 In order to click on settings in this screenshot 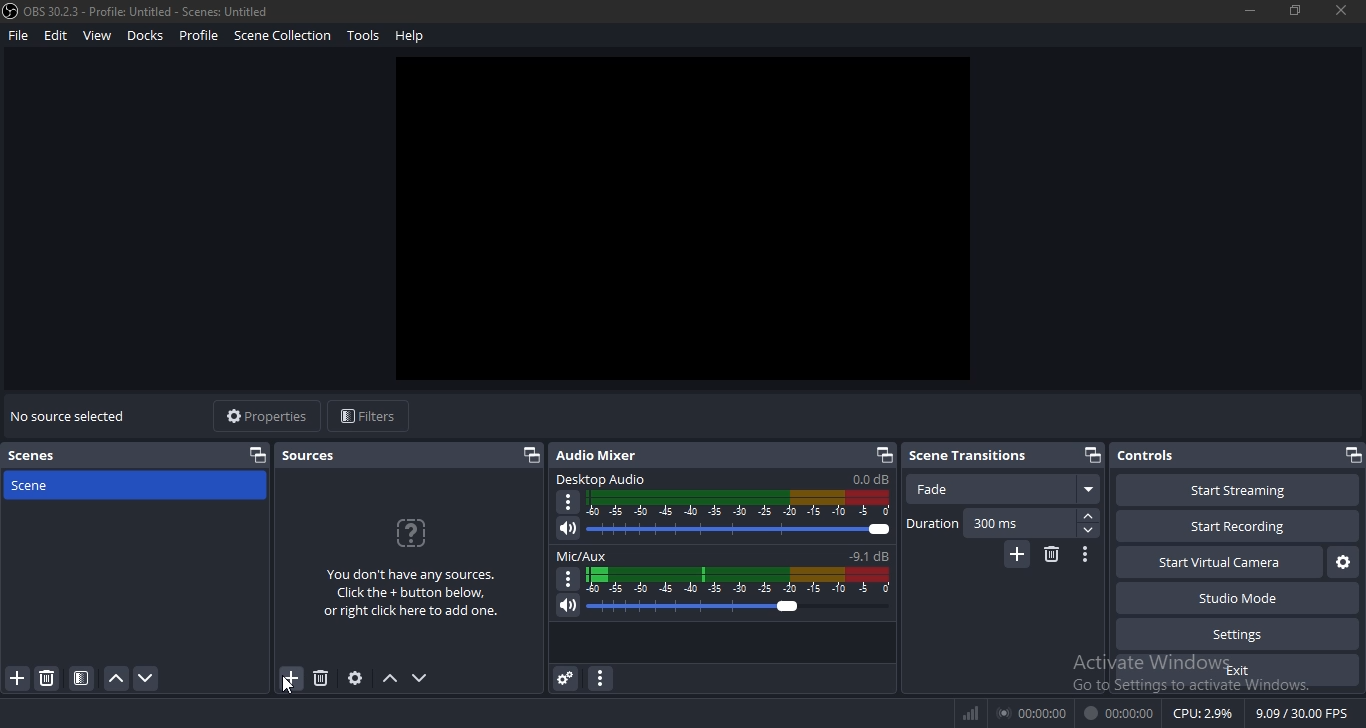, I will do `click(357, 677)`.